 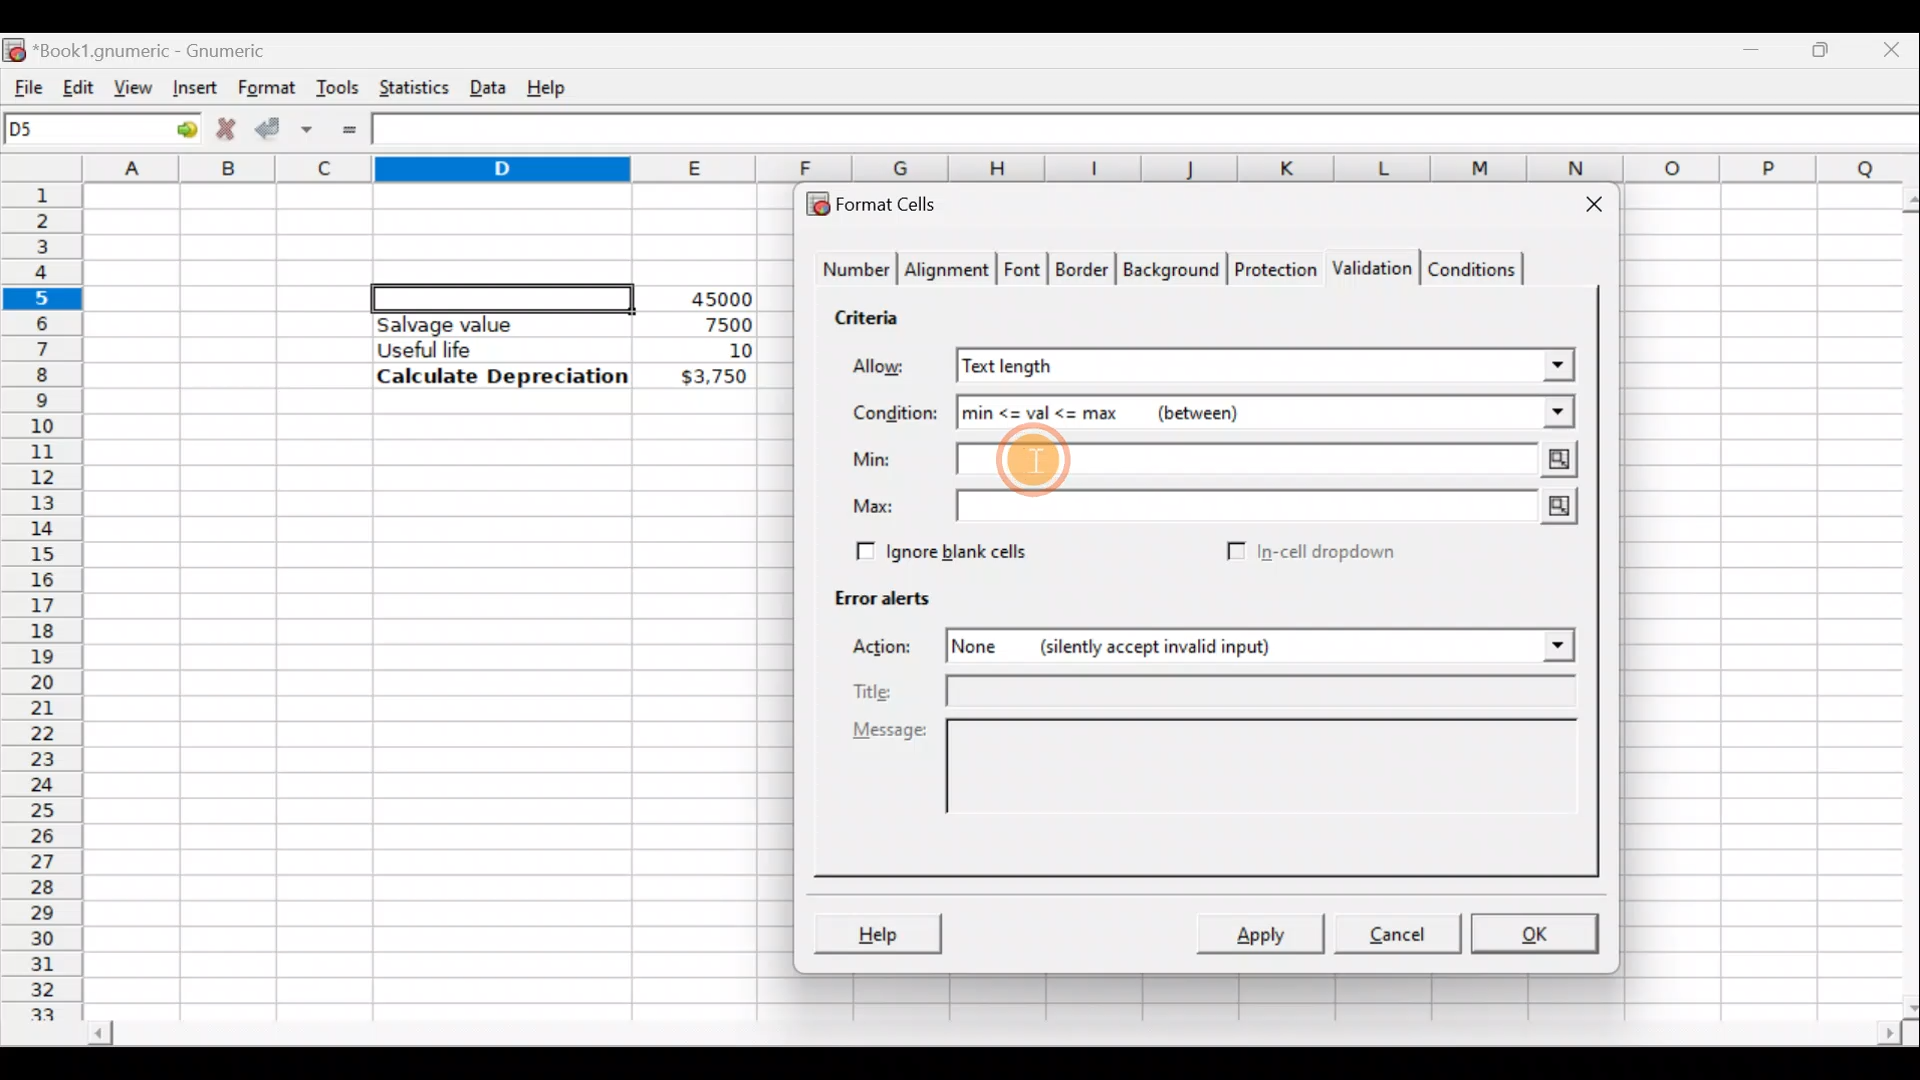 I want to click on Formula bar, so click(x=1151, y=132).